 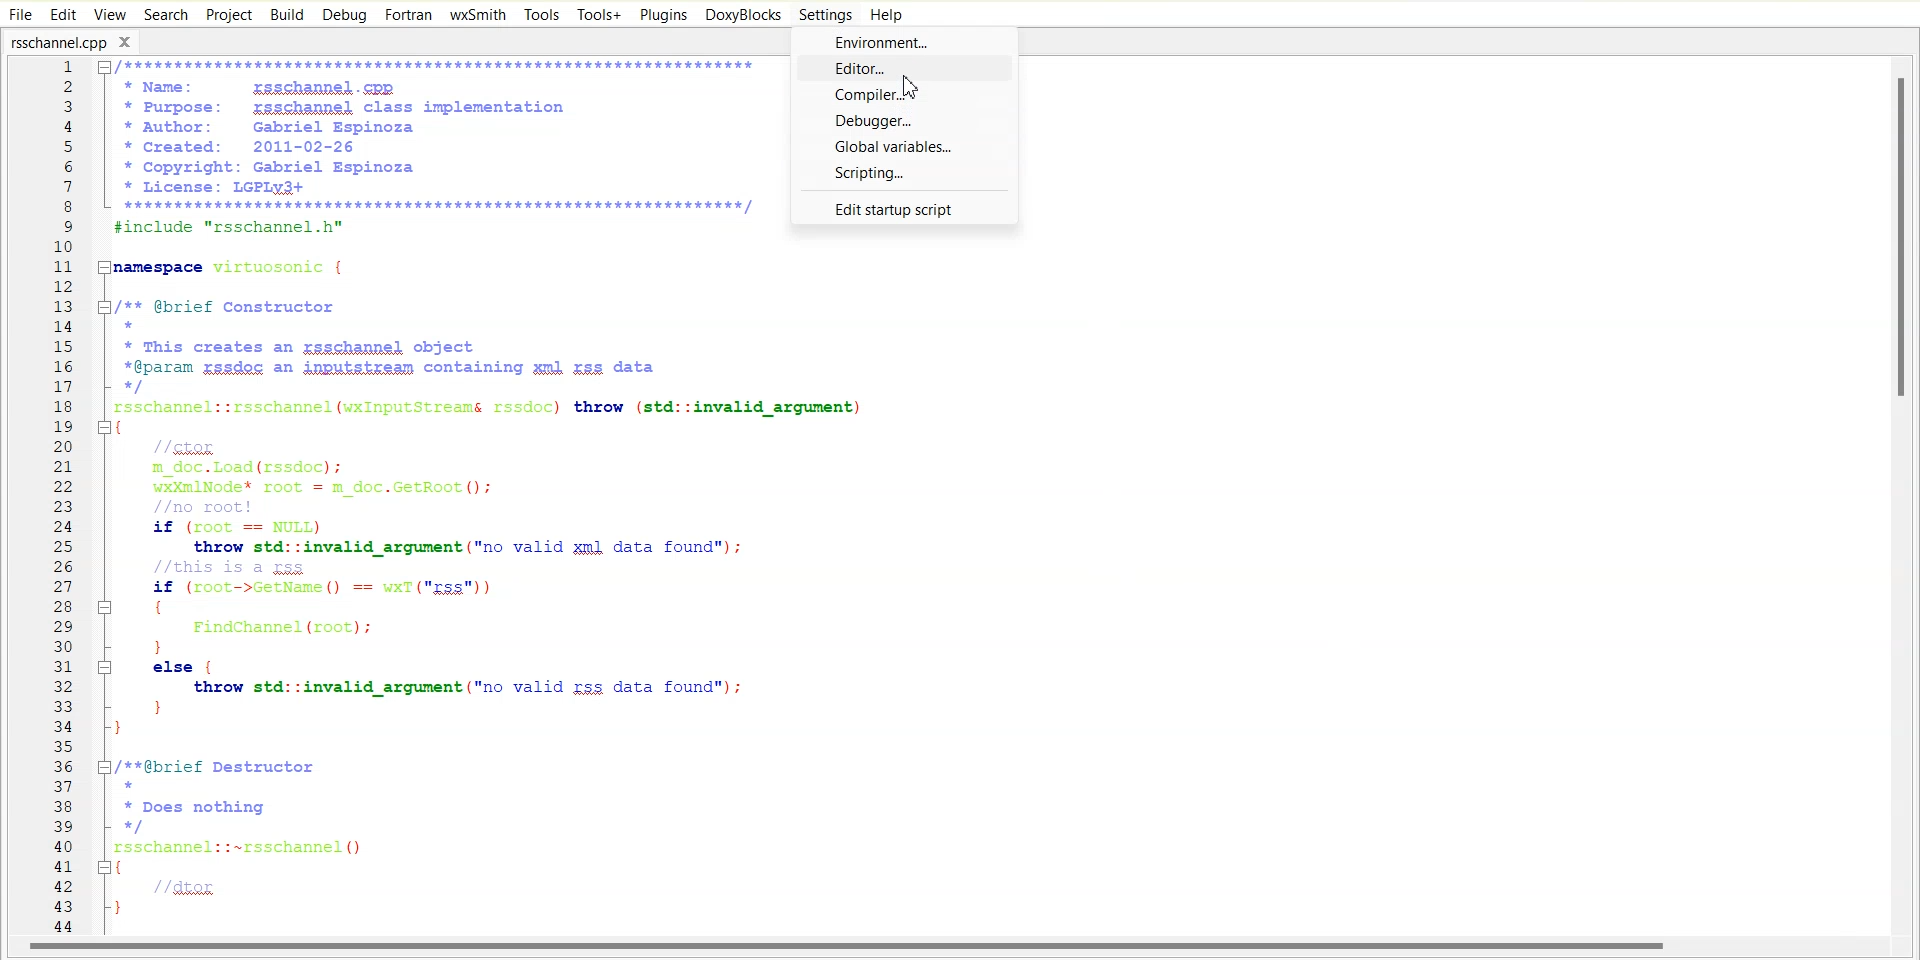 I want to click on wxSmith, so click(x=477, y=15).